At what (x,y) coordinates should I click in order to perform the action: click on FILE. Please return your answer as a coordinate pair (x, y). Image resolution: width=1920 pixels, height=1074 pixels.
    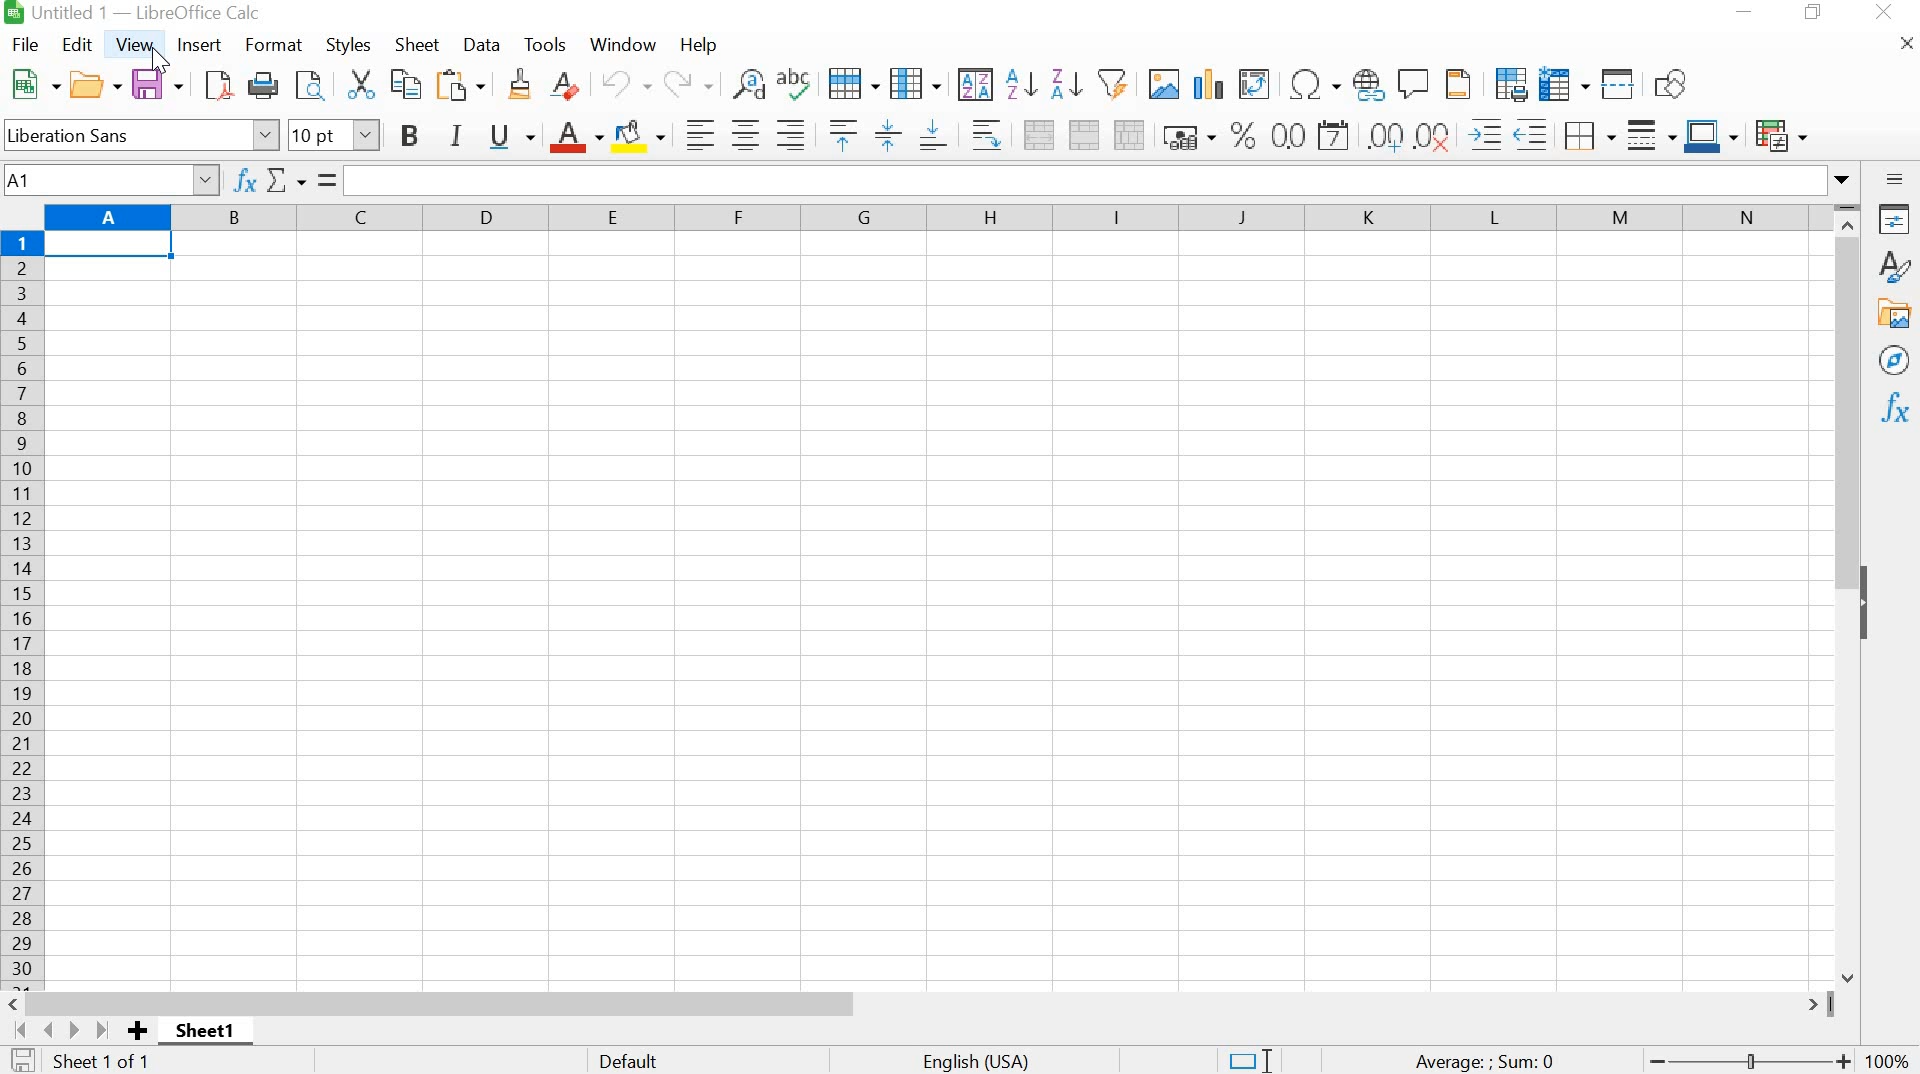
    Looking at the image, I should click on (24, 44).